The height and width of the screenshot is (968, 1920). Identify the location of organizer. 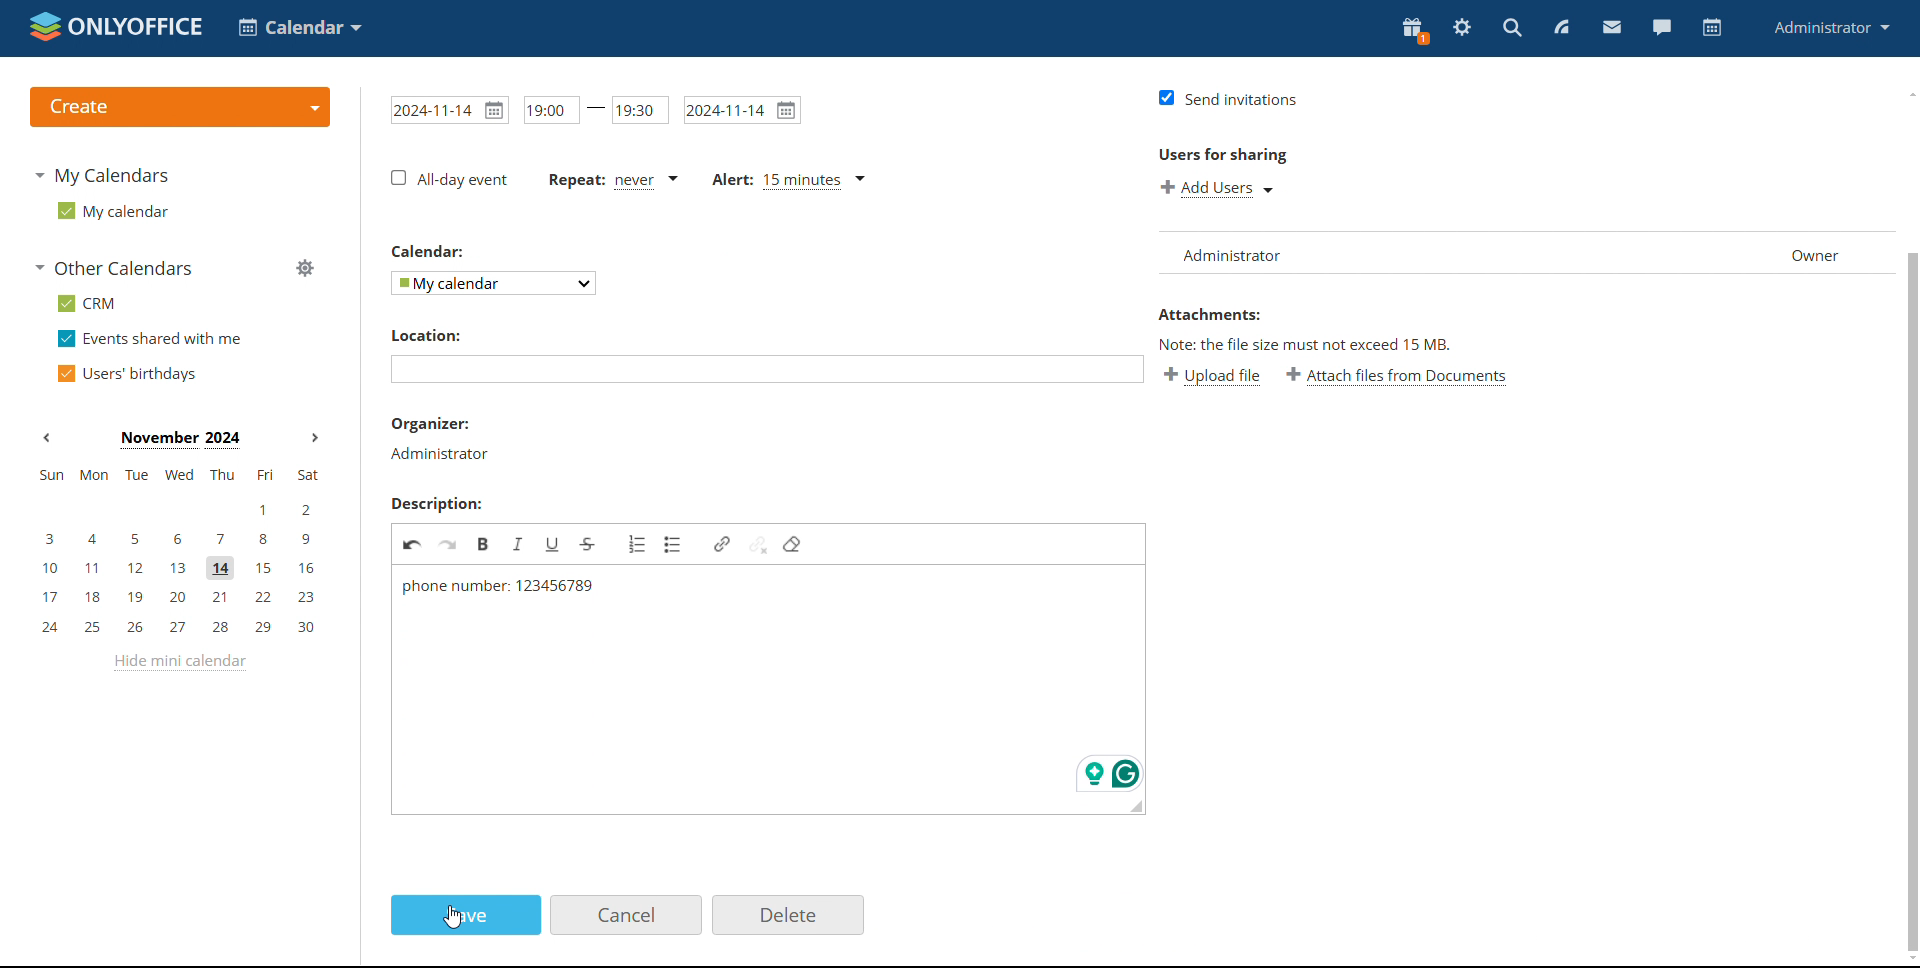
(430, 422).